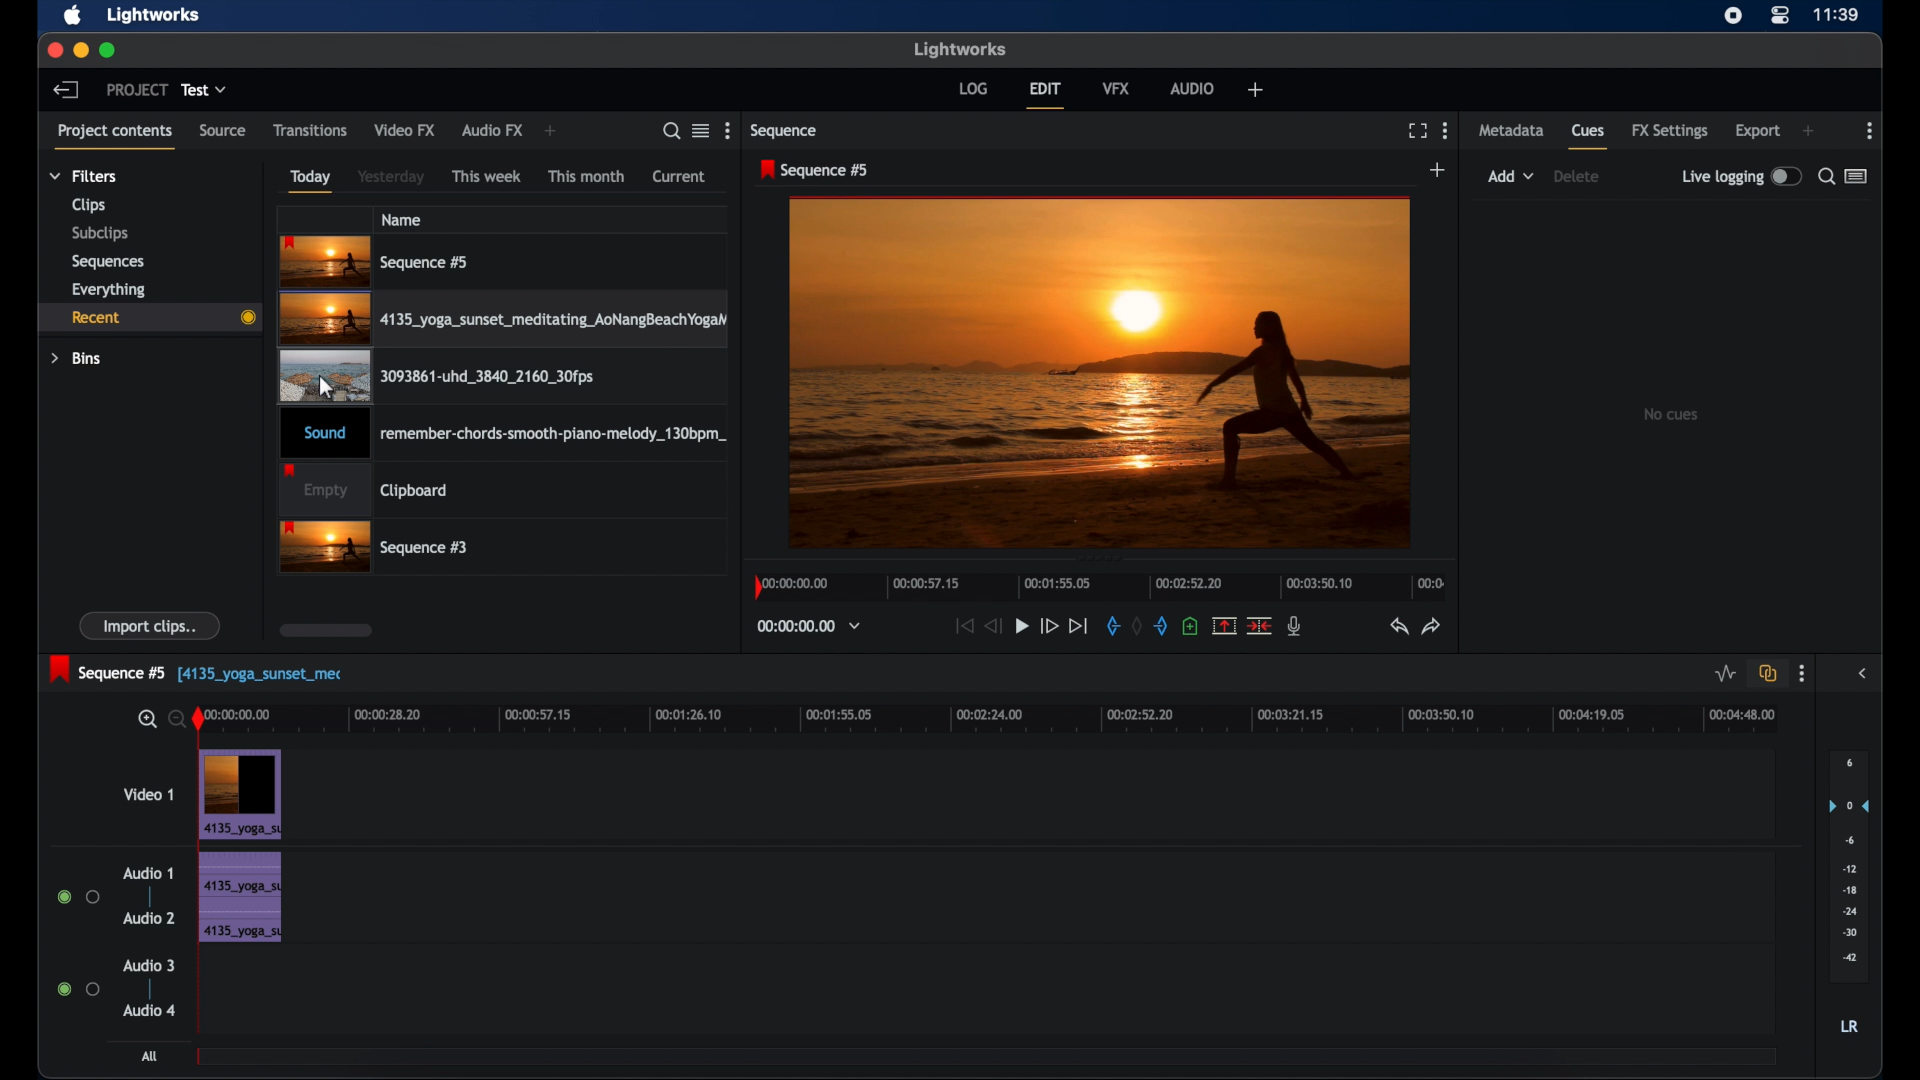 This screenshot has height=1080, width=1920. I want to click on audio 4, so click(146, 1011).